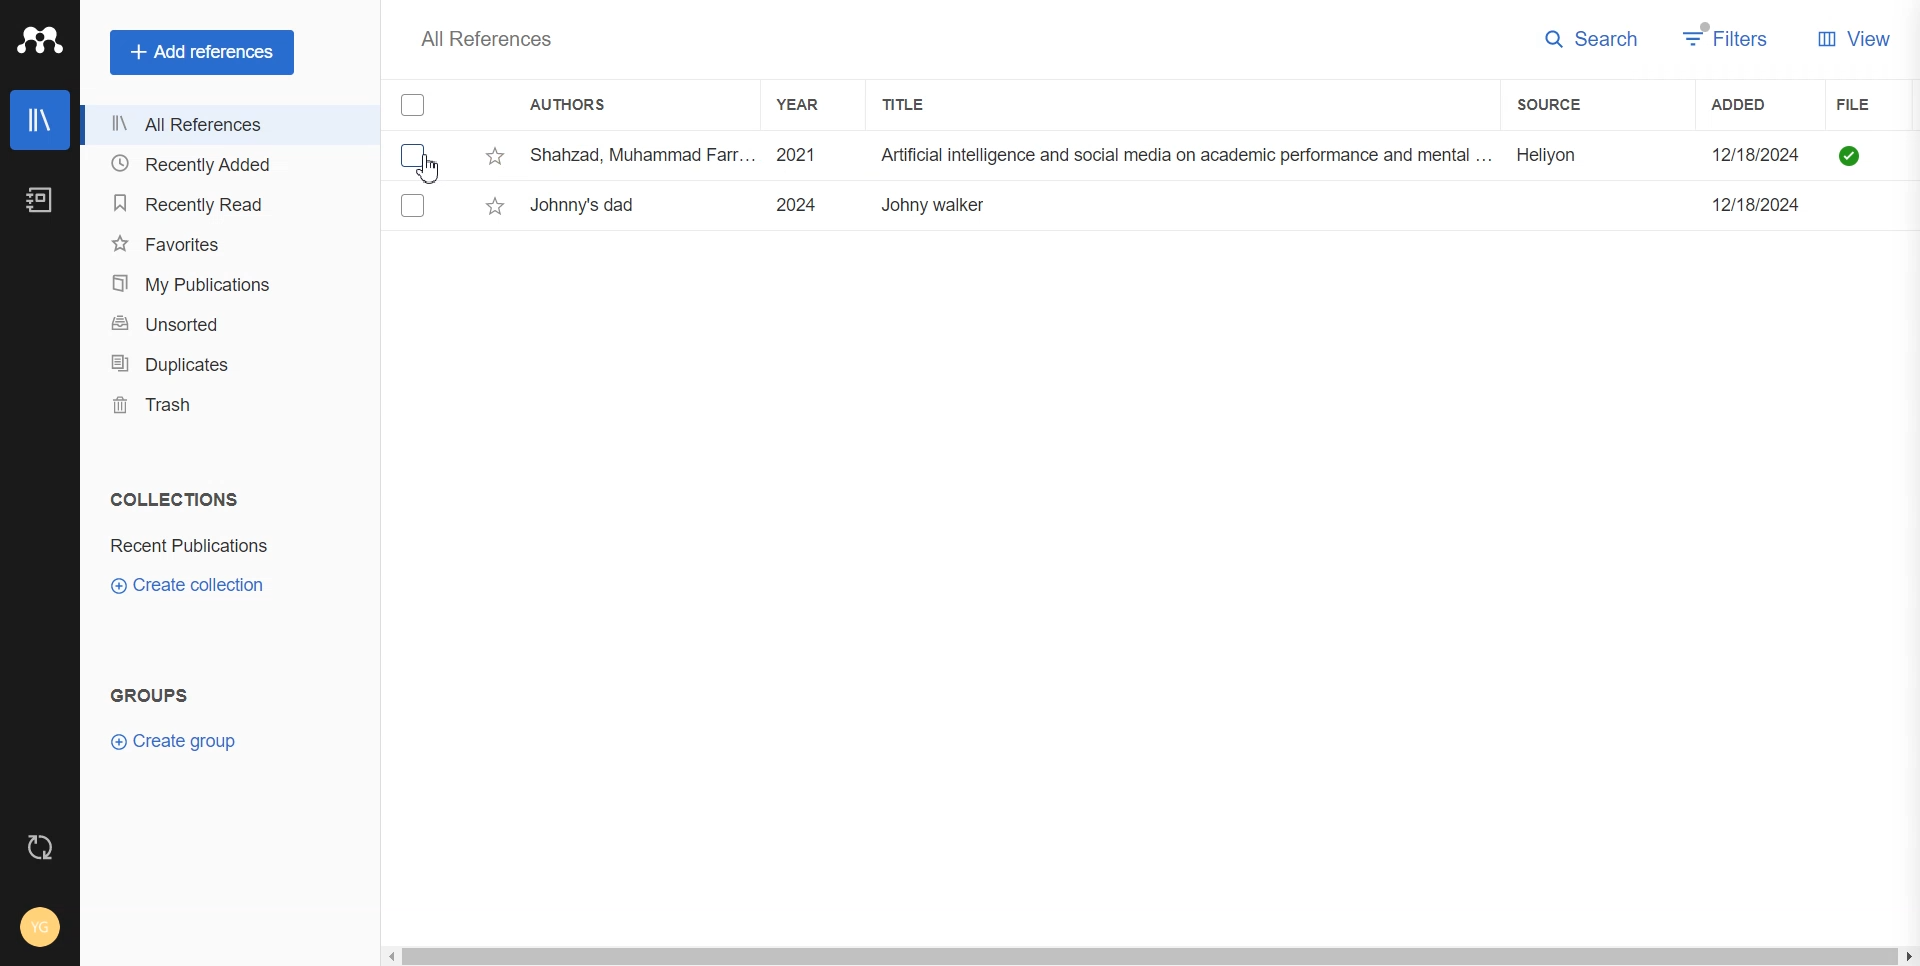 The height and width of the screenshot is (966, 1920). What do you see at coordinates (39, 120) in the screenshot?
I see `Library` at bounding box center [39, 120].